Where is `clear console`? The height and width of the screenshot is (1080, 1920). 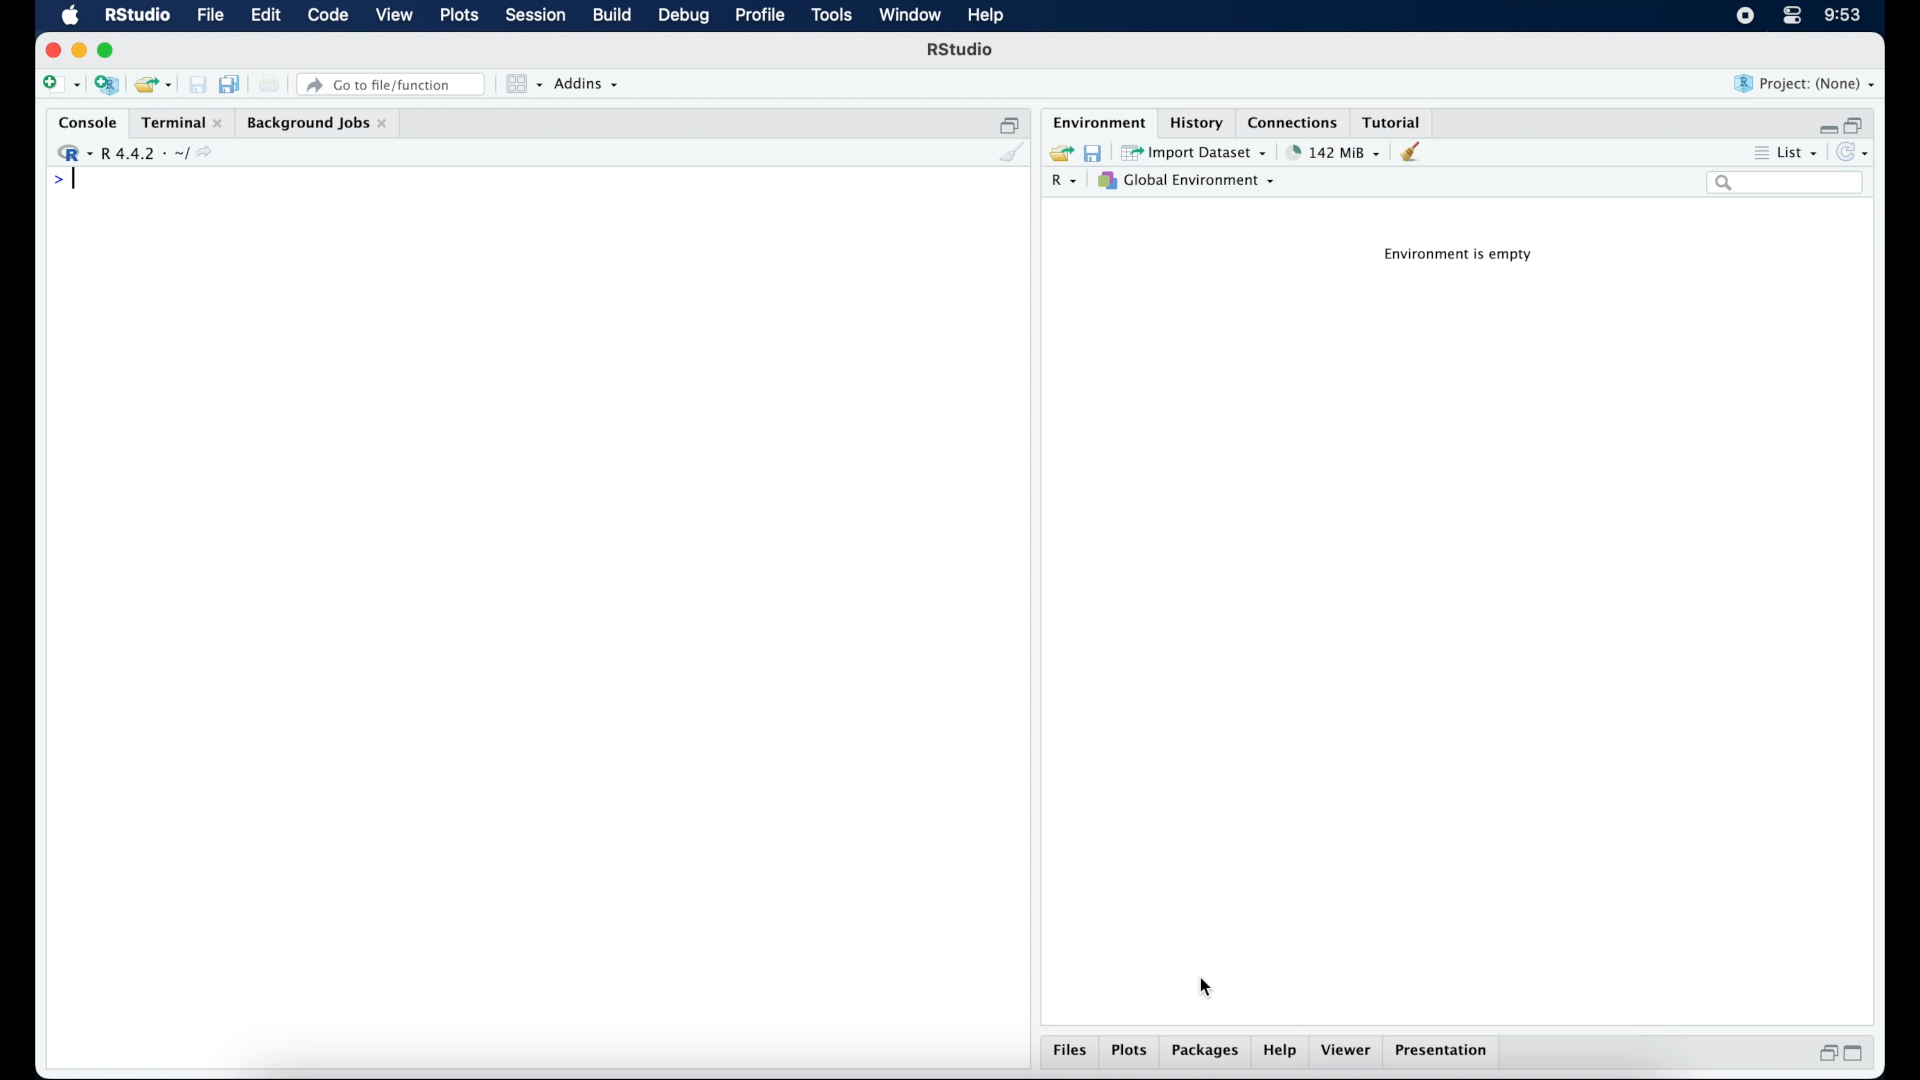
clear console is located at coordinates (1013, 153).